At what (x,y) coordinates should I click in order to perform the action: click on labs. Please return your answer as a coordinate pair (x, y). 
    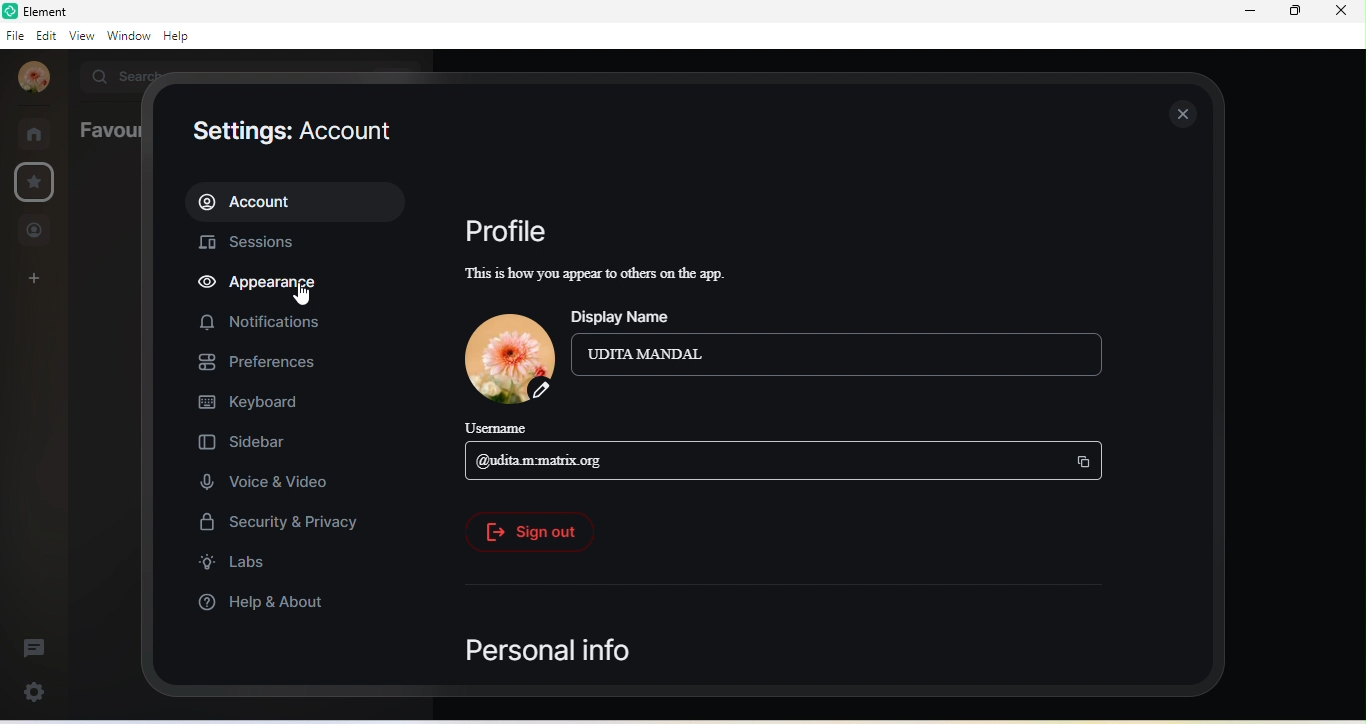
    Looking at the image, I should click on (238, 566).